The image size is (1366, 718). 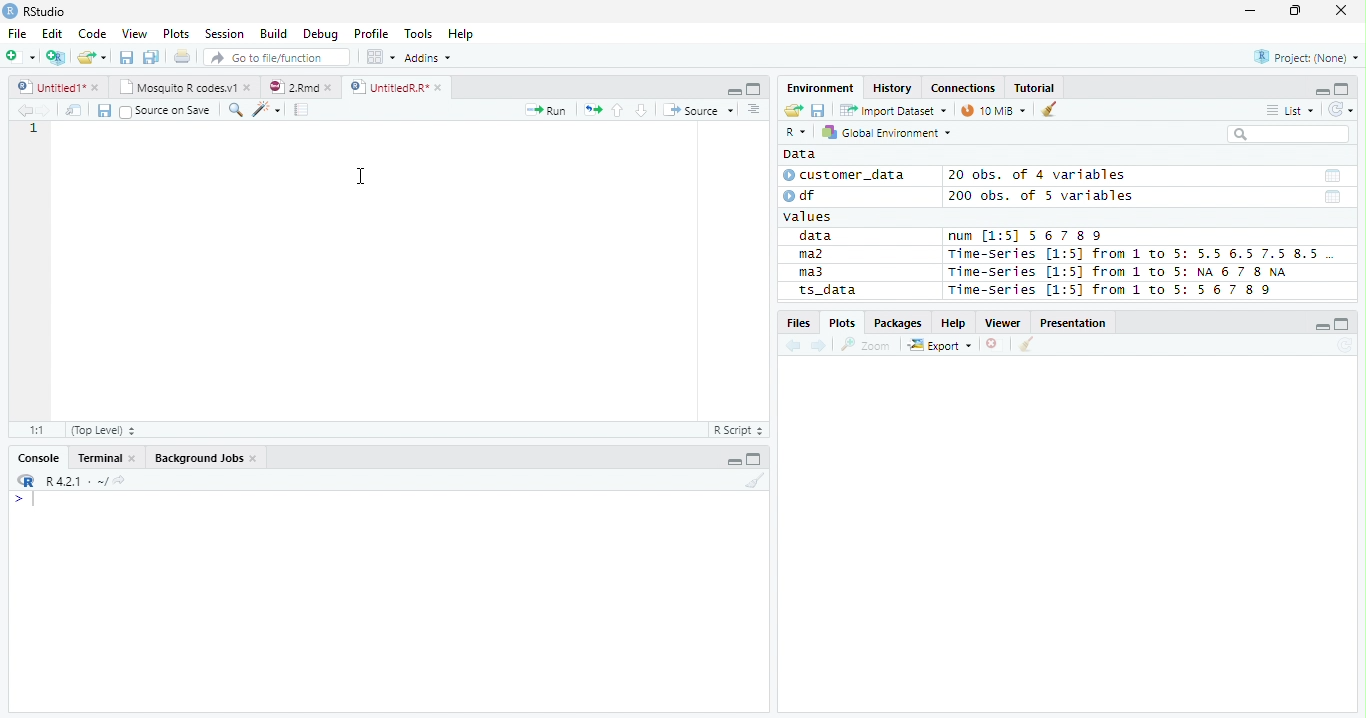 What do you see at coordinates (1343, 89) in the screenshot?
I see `Maximize` at bounding box center [1343, 89].